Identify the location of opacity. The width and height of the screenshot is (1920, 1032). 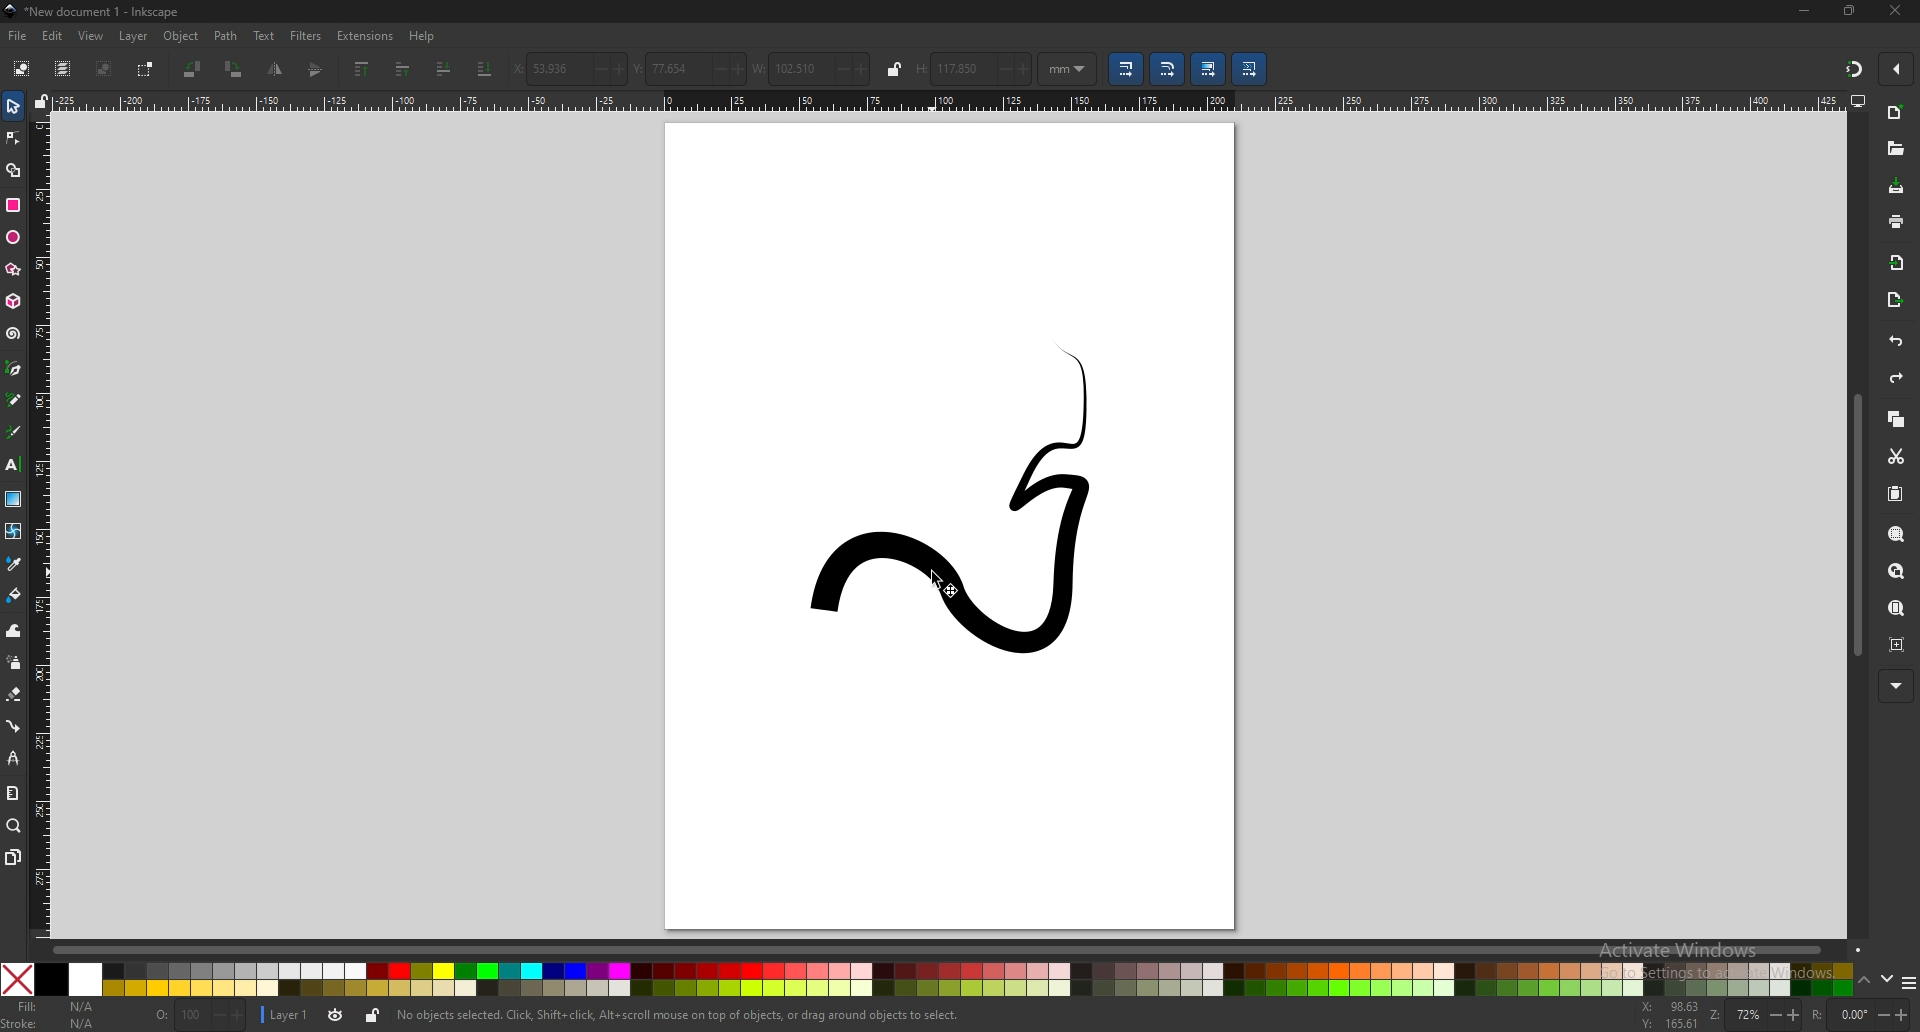
(200, 1016).